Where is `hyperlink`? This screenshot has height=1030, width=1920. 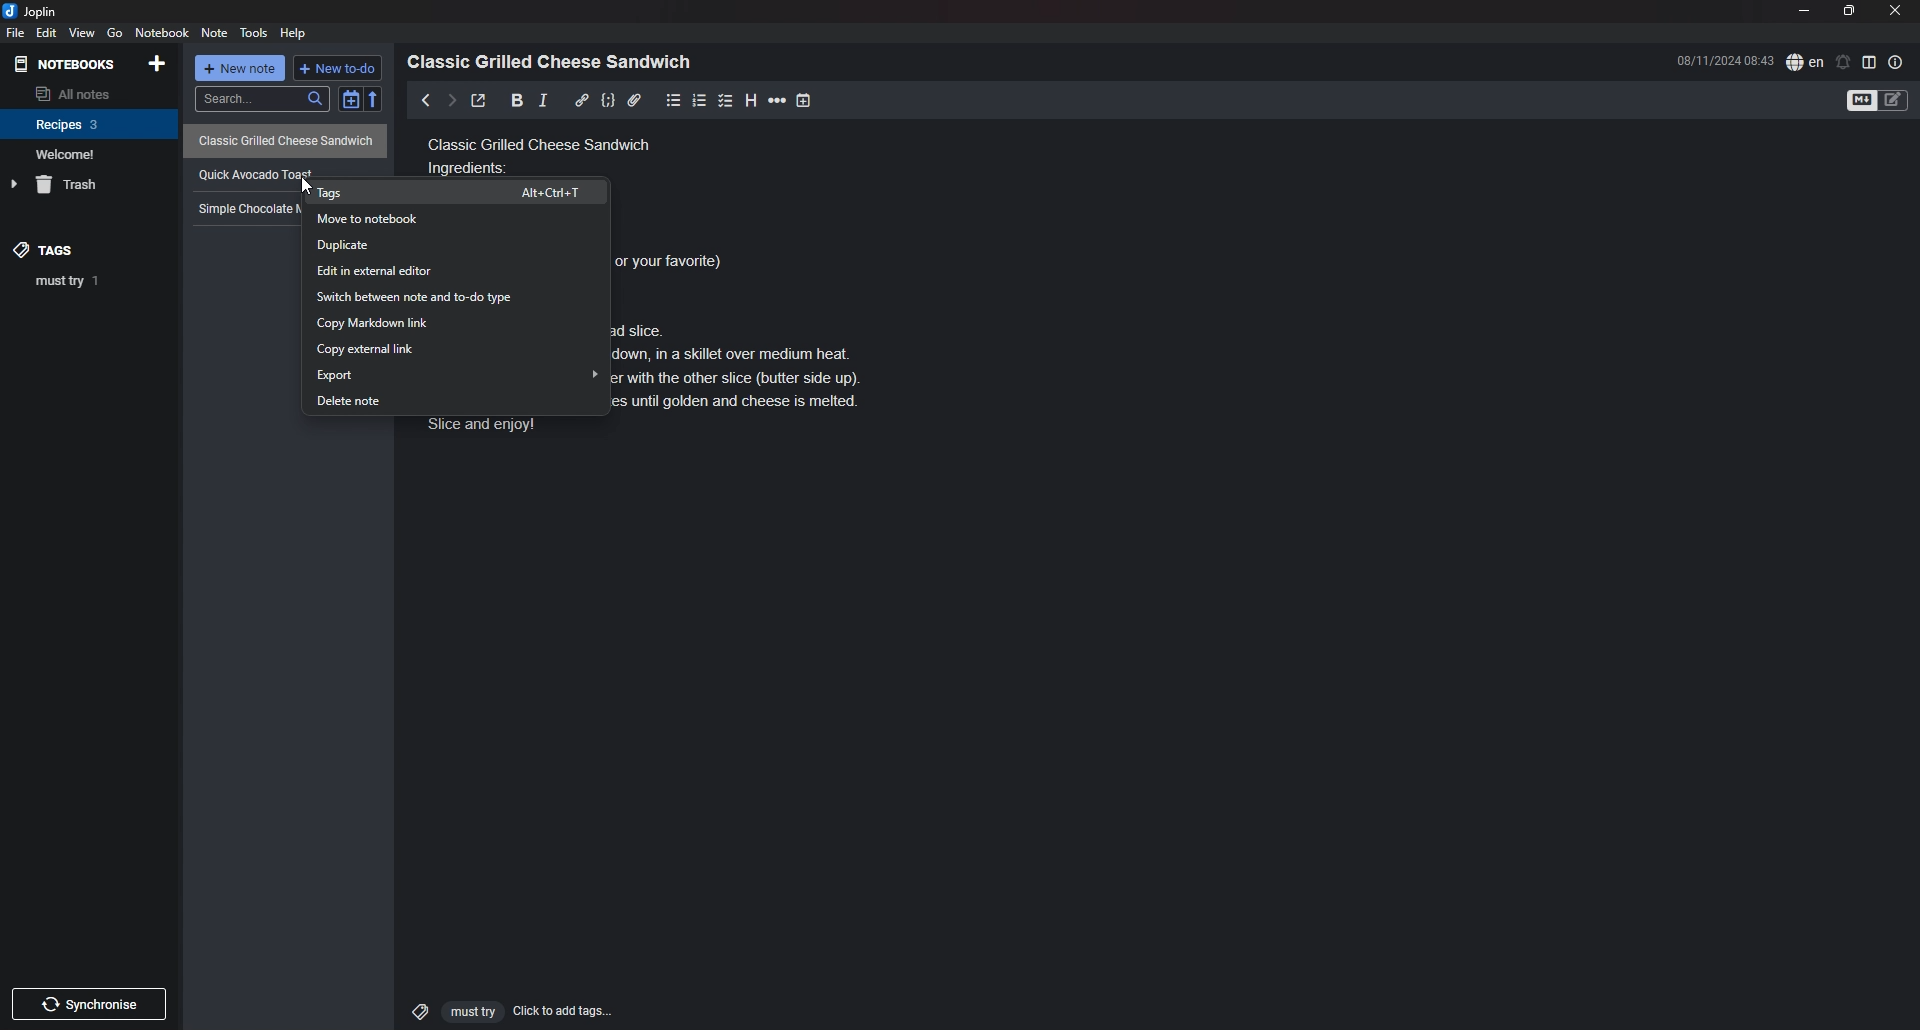
hyperlink is located at coordinates (582, 99).